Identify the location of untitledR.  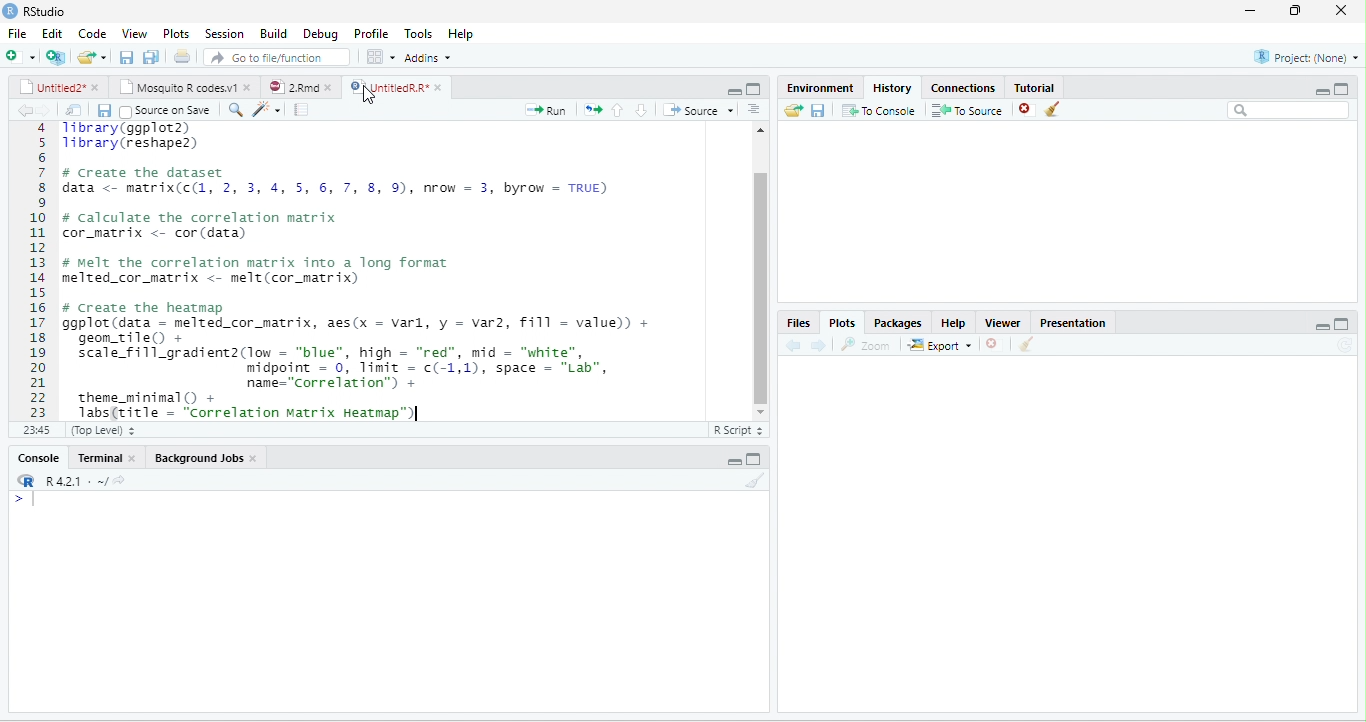
(395, 87).